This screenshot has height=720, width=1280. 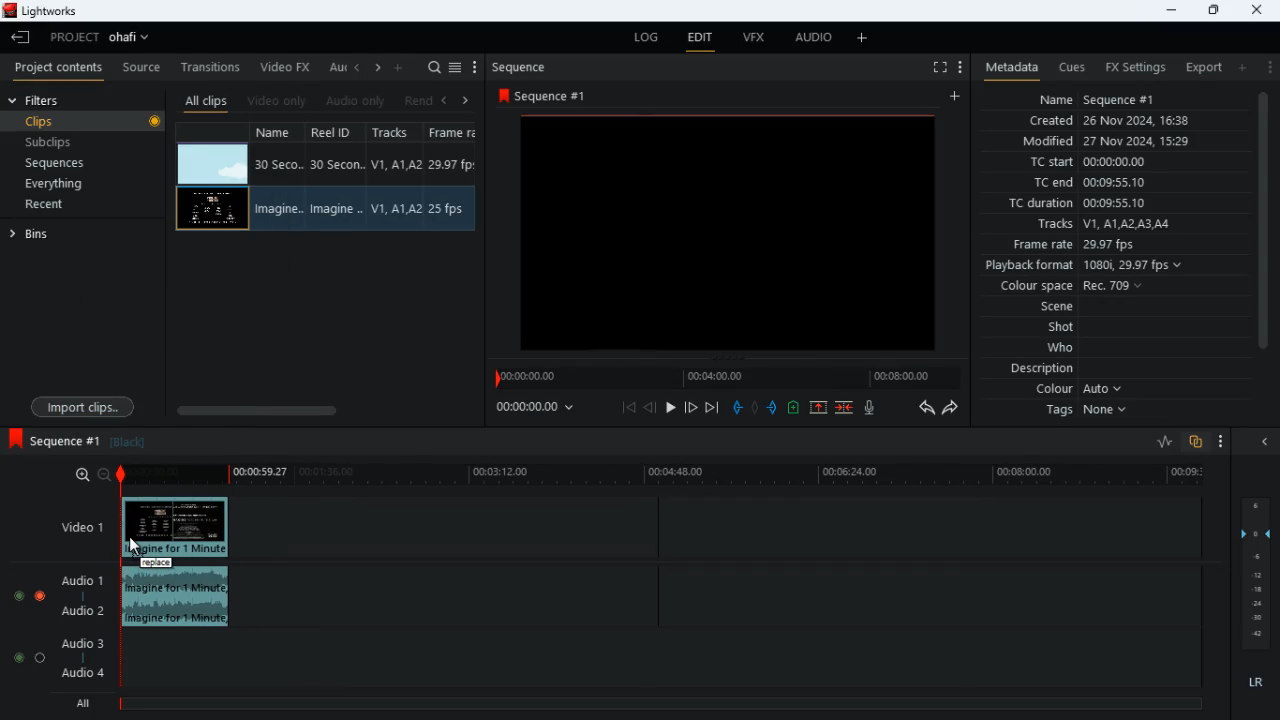 I want to click on right, so click(x=466, y=100).